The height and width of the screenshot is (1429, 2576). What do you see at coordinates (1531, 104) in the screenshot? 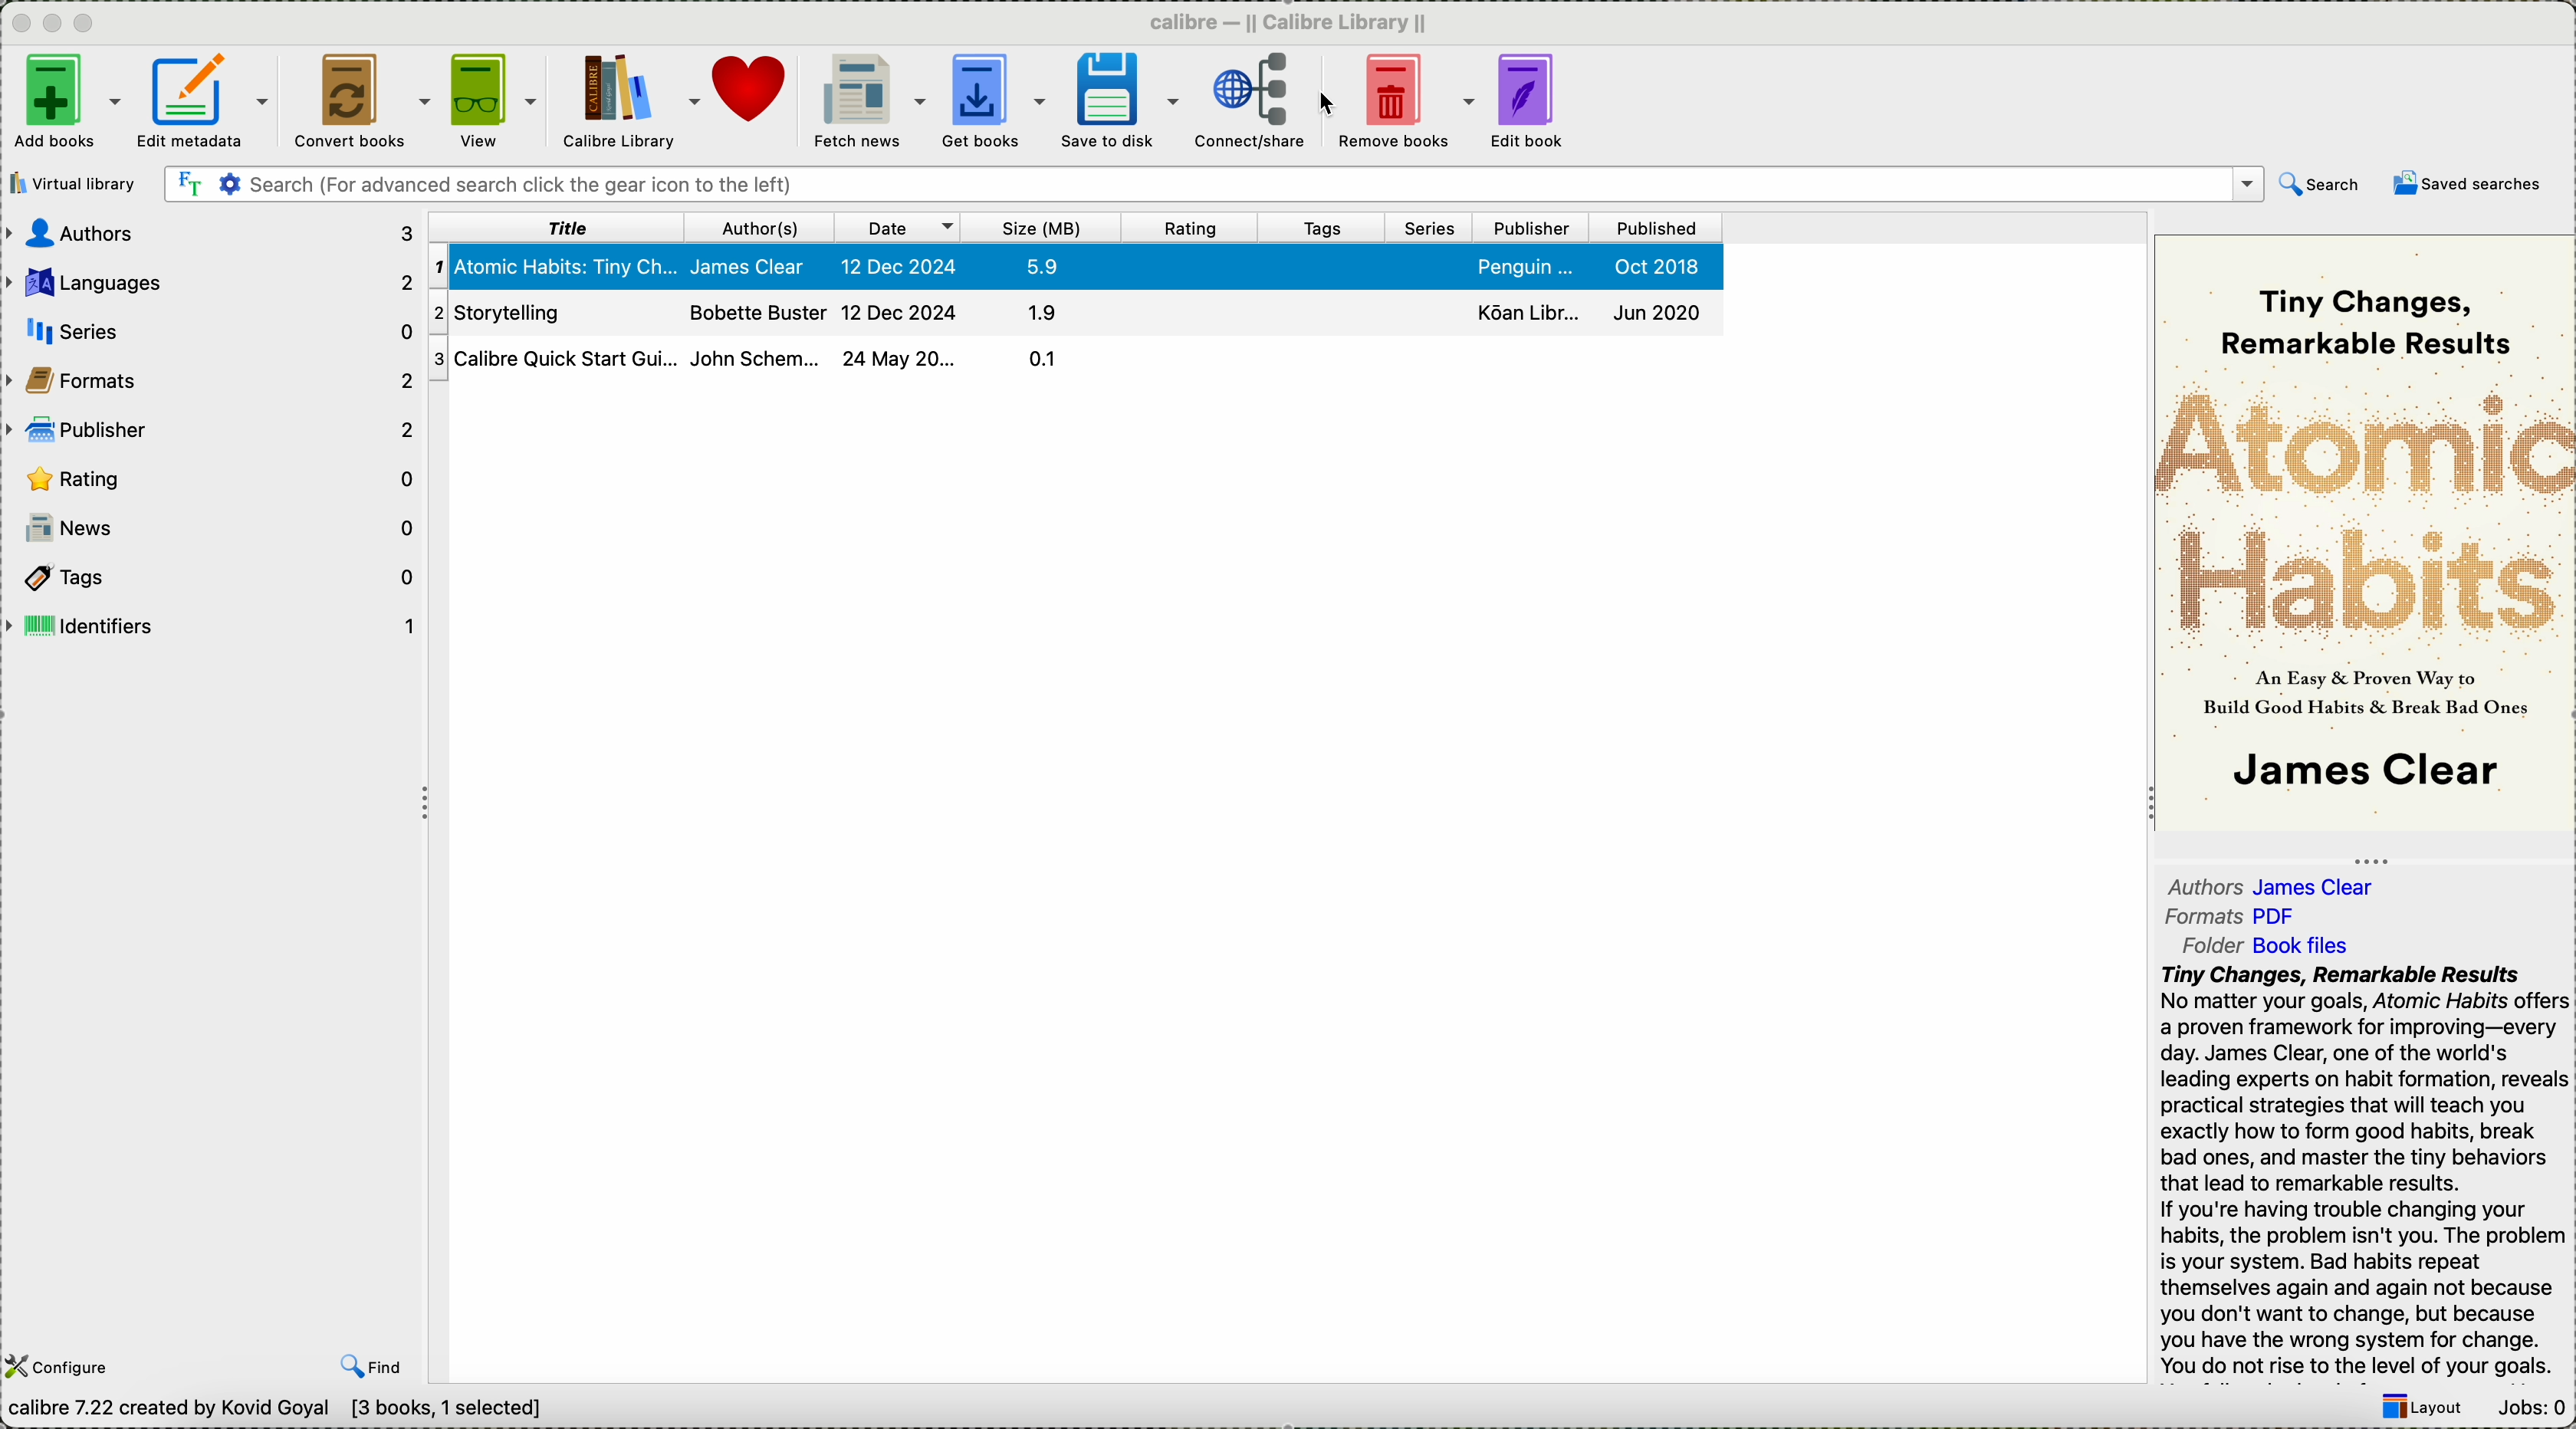
I see `edit book` at bounding box center [1531, 104].